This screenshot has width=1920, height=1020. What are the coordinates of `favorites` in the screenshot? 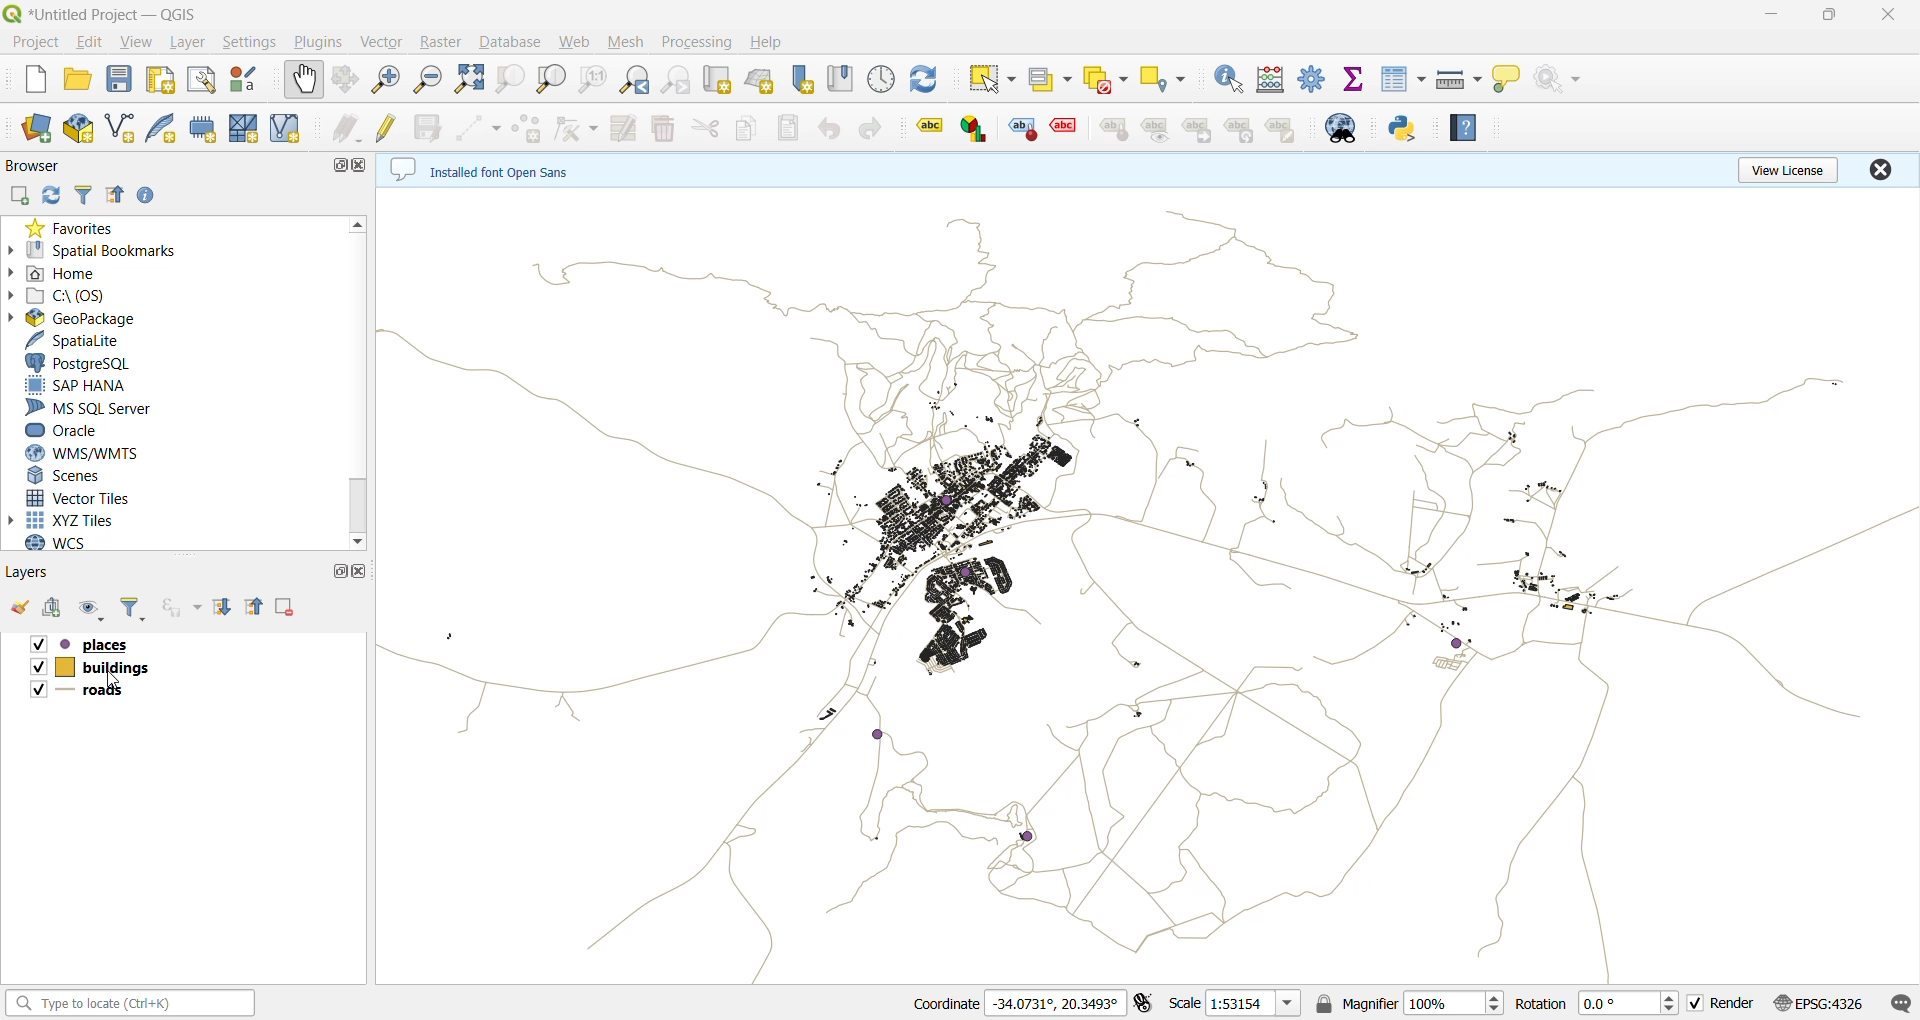 It's located at (73, 228).